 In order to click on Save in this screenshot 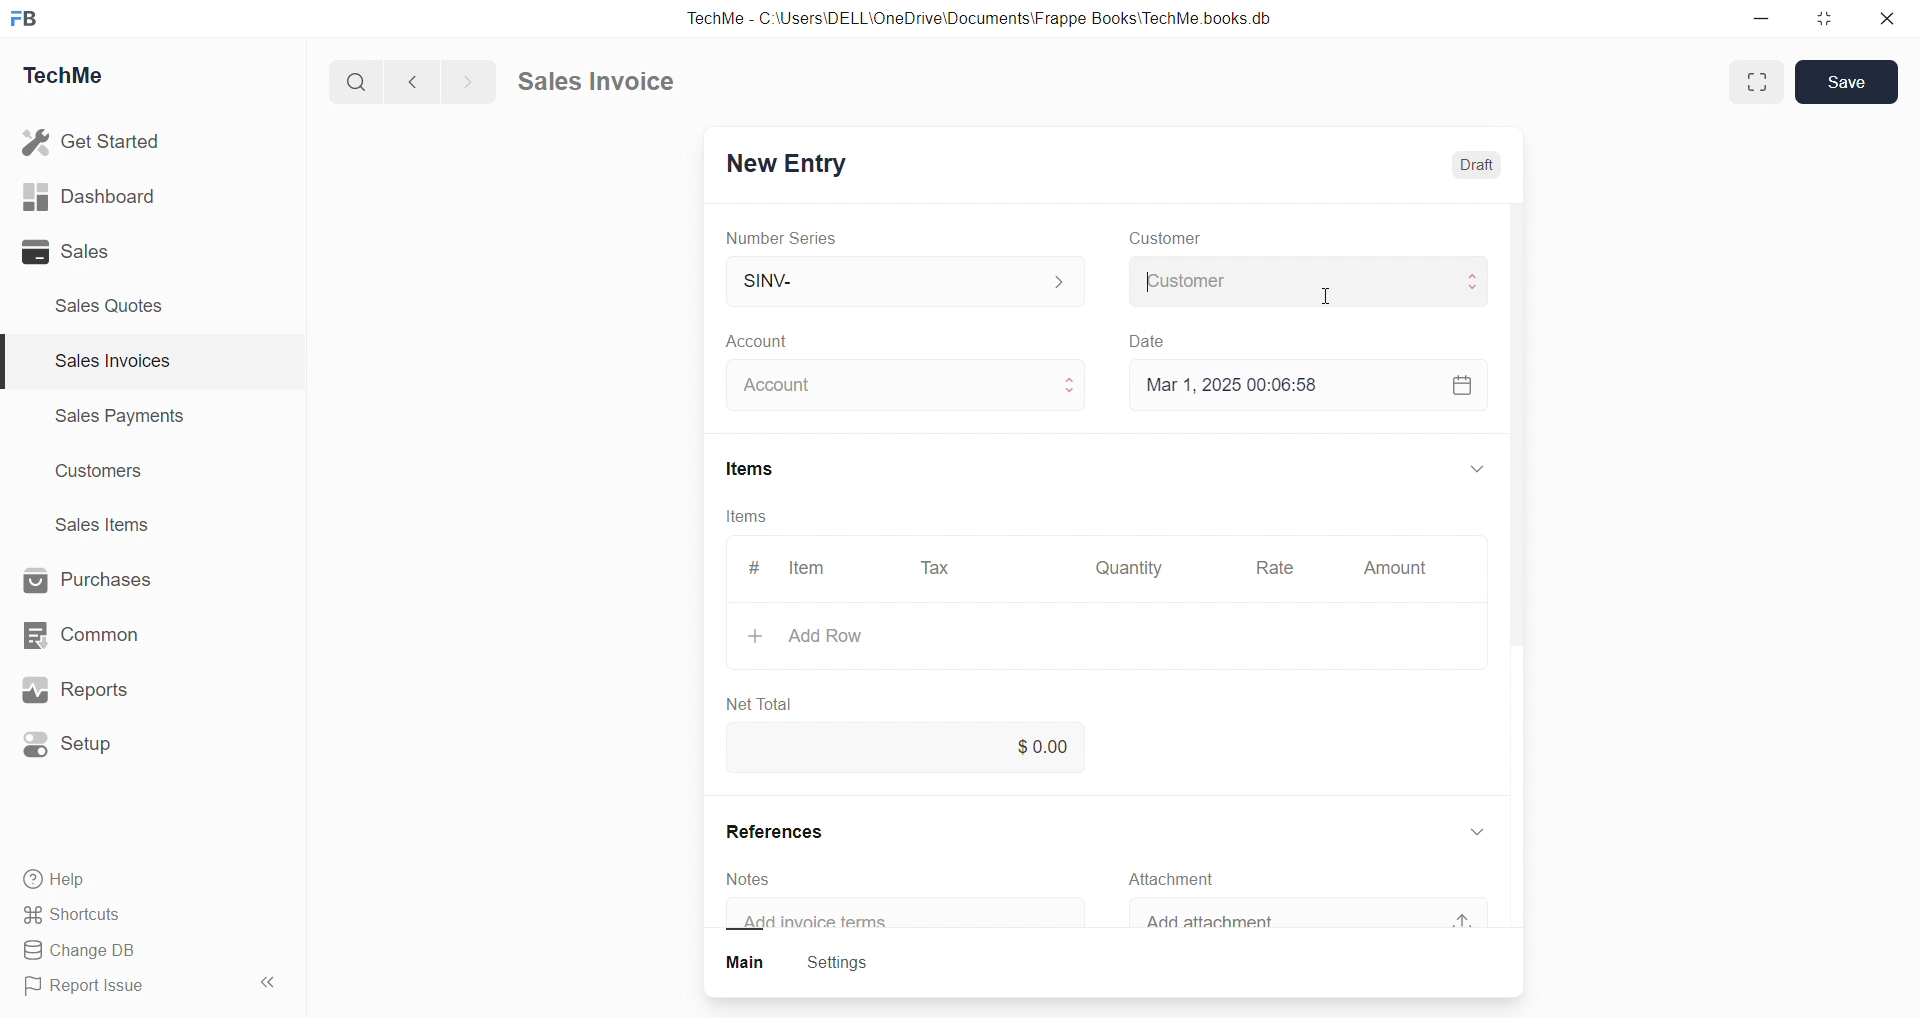, I will do `click(1852, 81)`.